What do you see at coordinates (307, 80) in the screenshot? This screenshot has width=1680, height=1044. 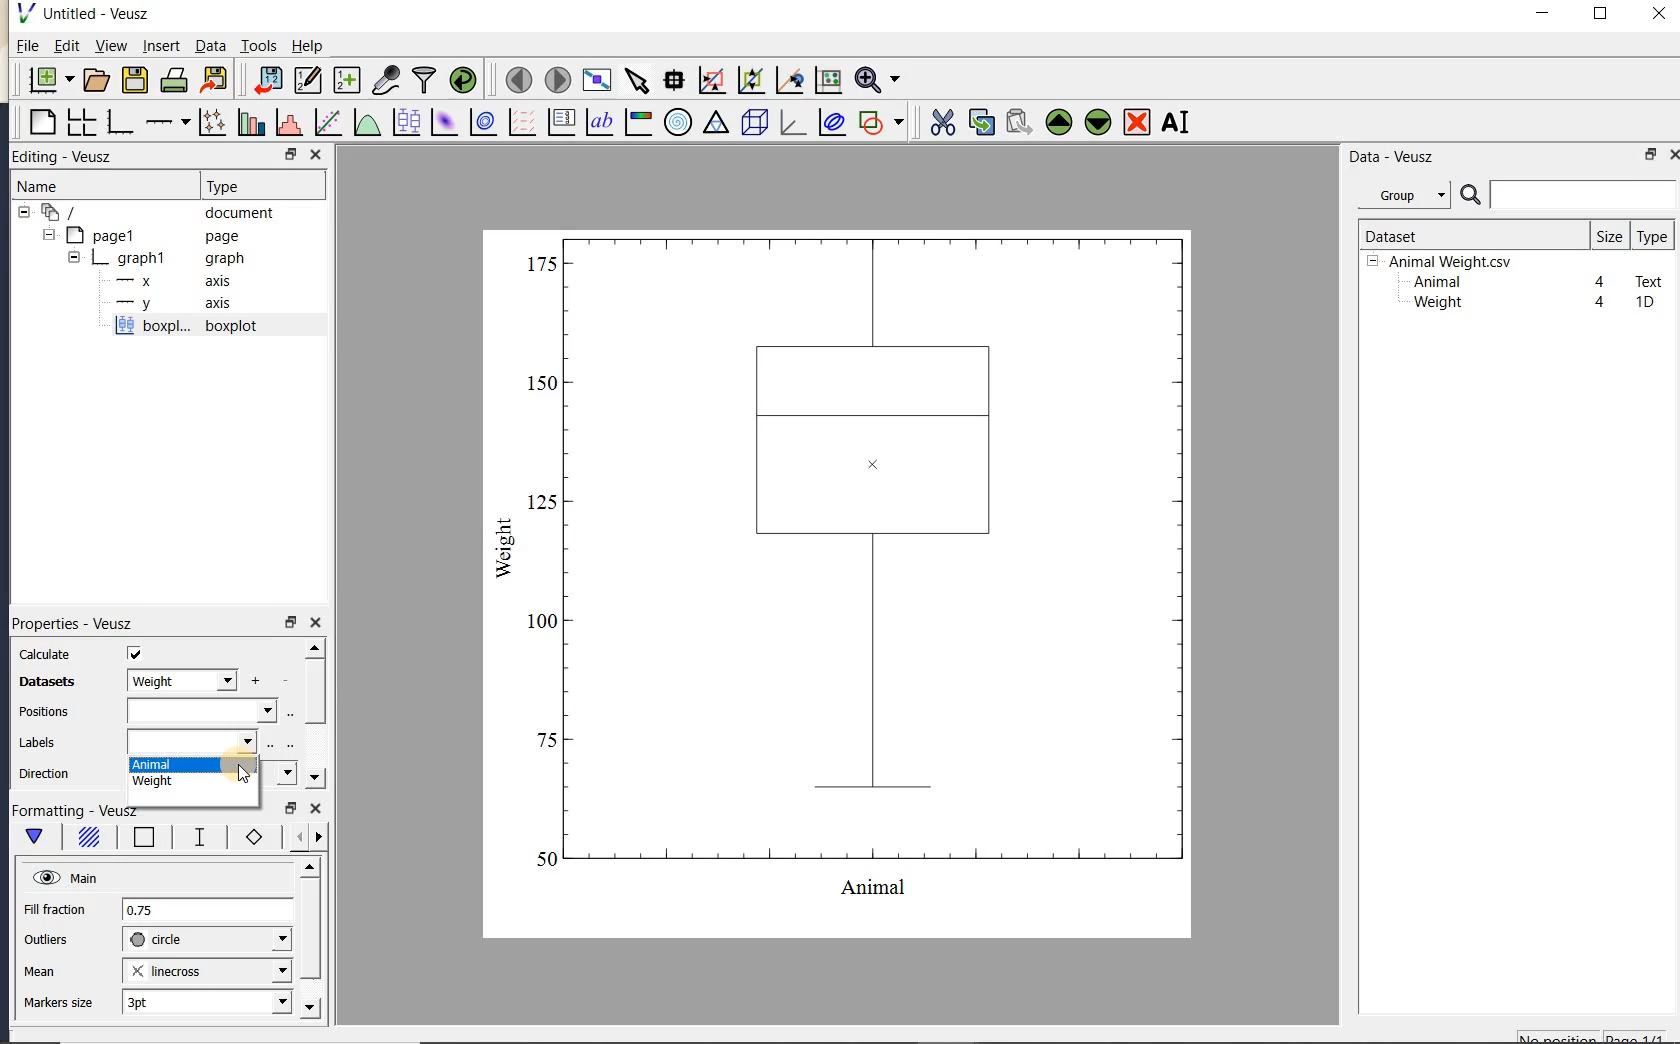 I see `edit and enter new datasets` at bounding box center [307, 80].